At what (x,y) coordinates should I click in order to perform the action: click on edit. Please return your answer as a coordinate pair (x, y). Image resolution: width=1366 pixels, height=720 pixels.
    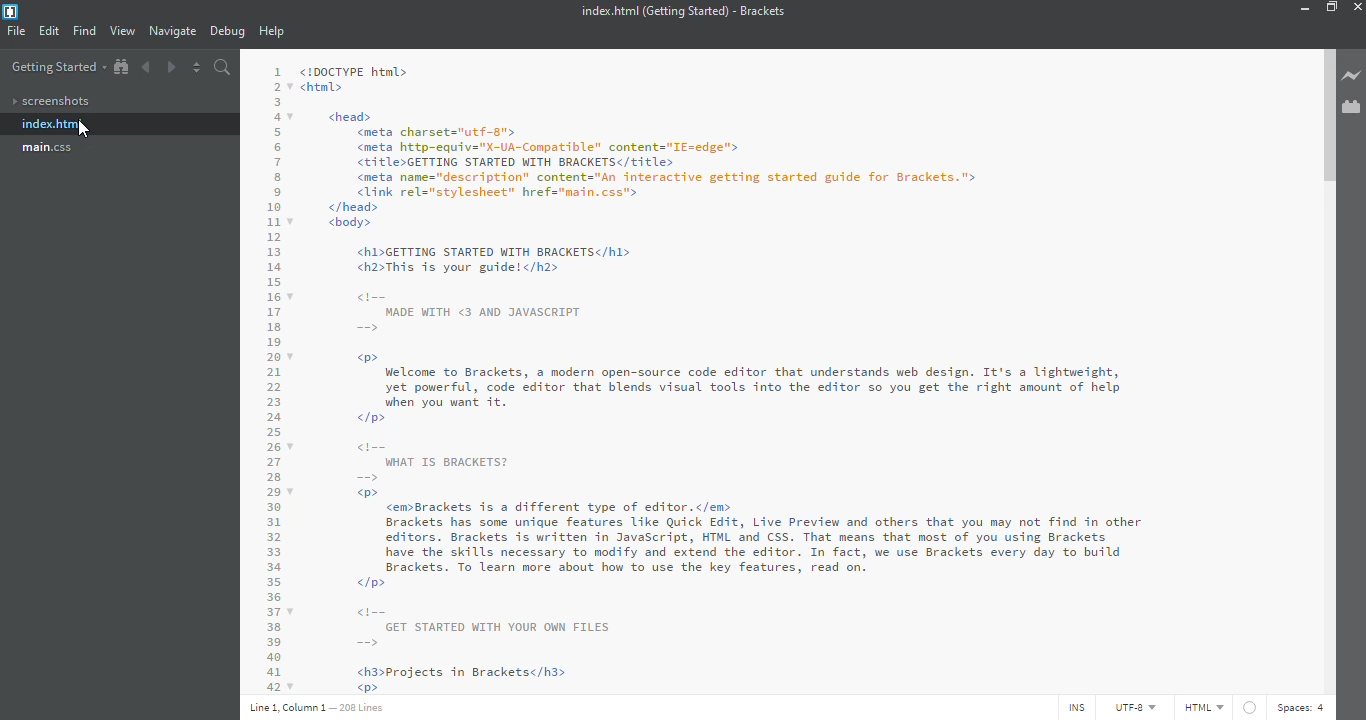
    Looking at the image, I should click on (49, 32).